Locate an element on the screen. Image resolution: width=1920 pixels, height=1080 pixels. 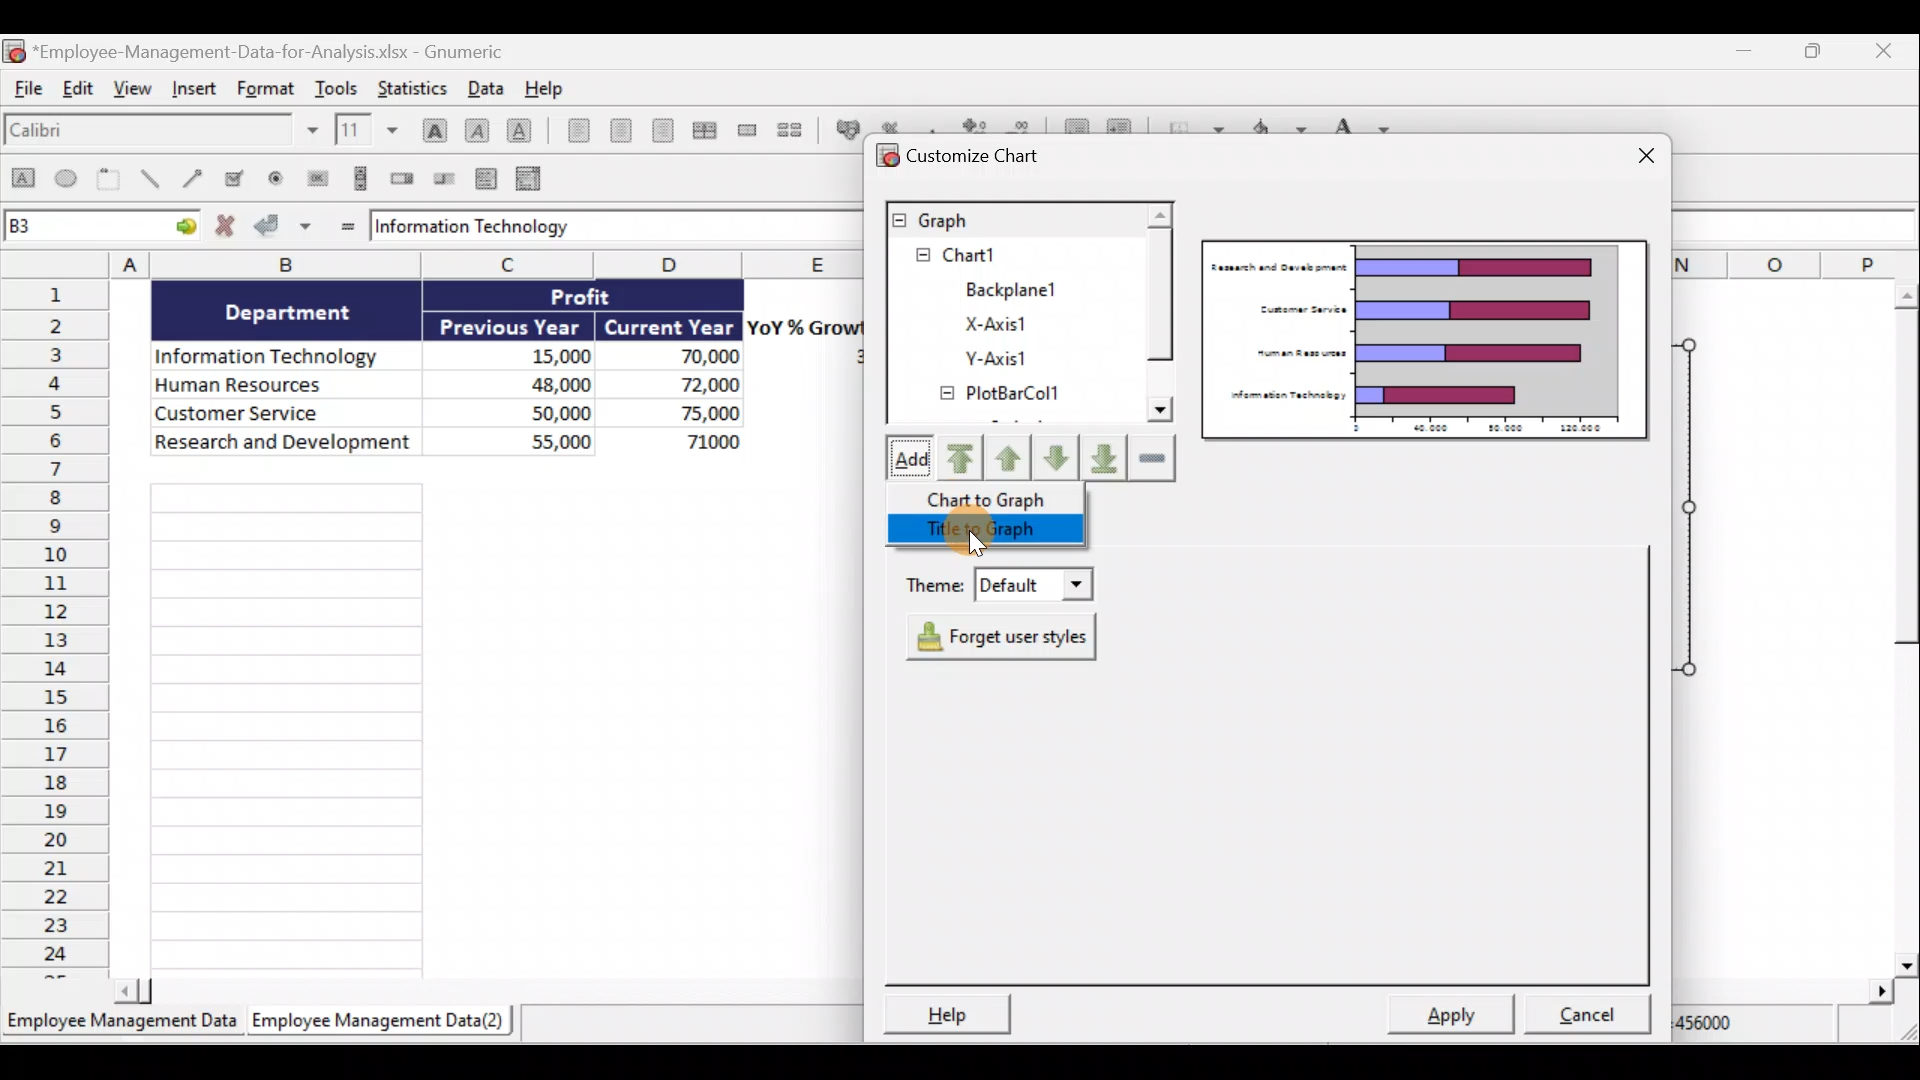
Split a merged range of cells is located at coordinates (798, 132).